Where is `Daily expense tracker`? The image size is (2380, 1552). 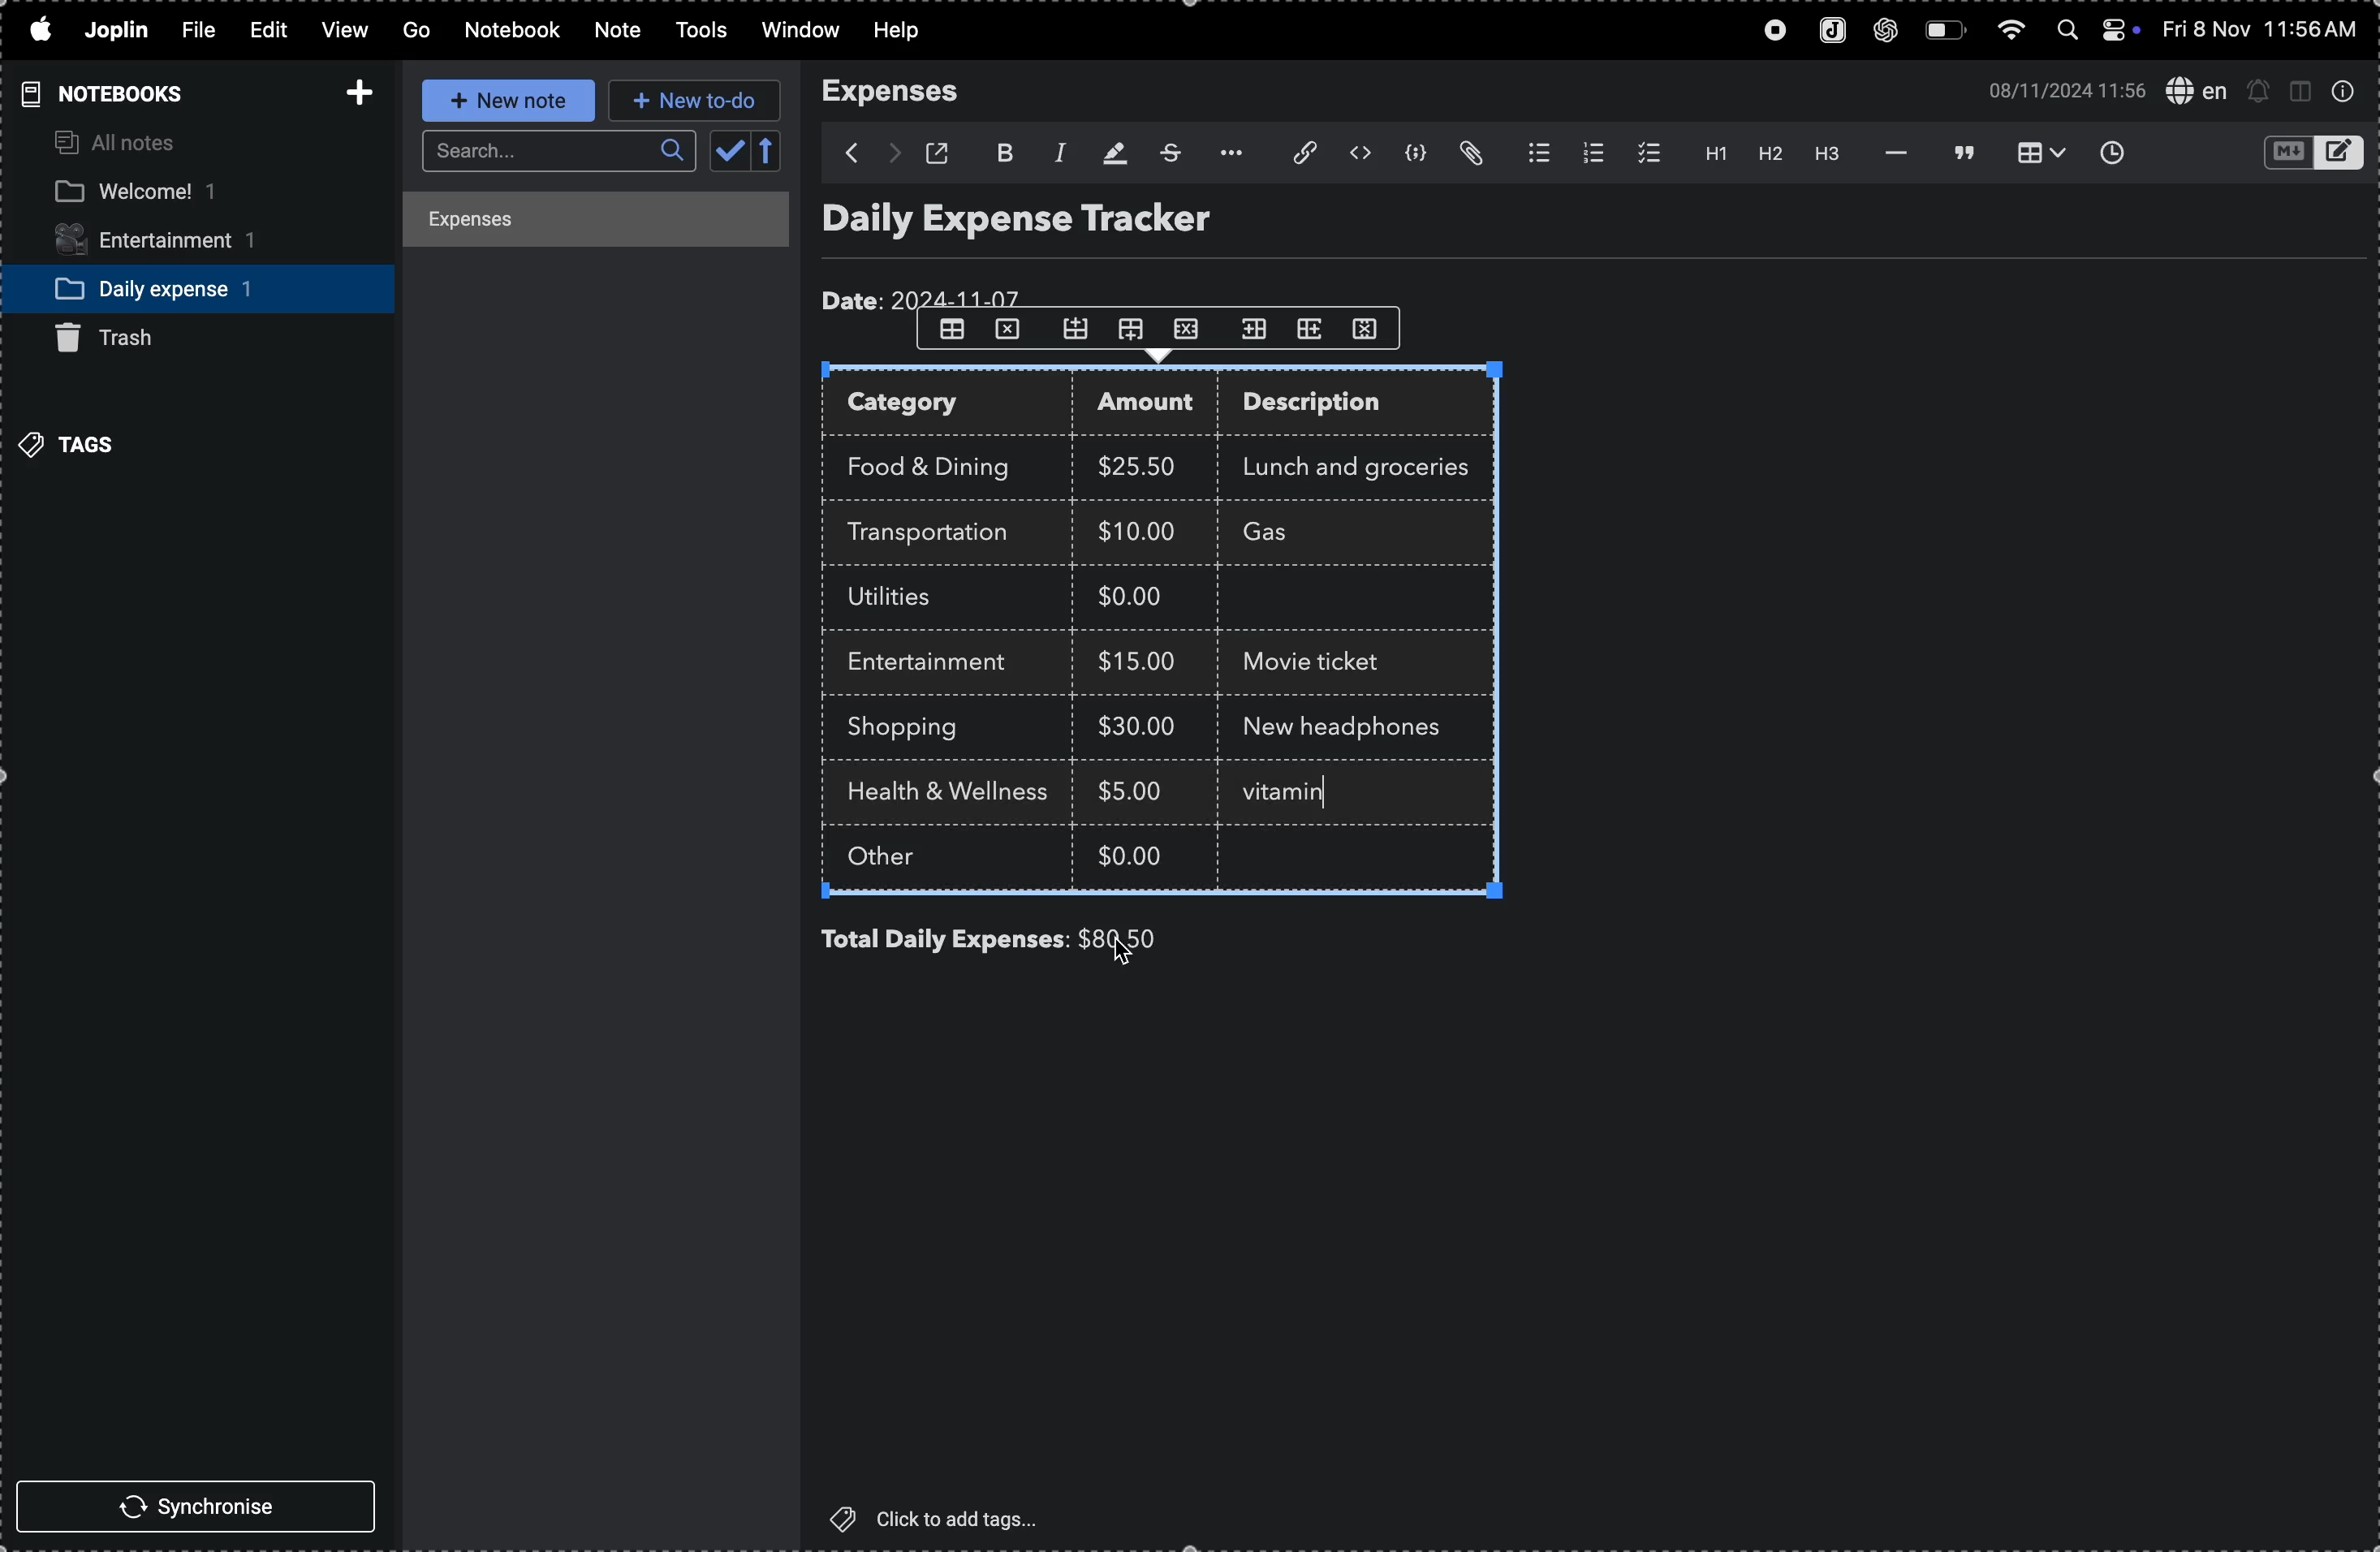 Daily expense tracker is located at coordinates (1055, 224).